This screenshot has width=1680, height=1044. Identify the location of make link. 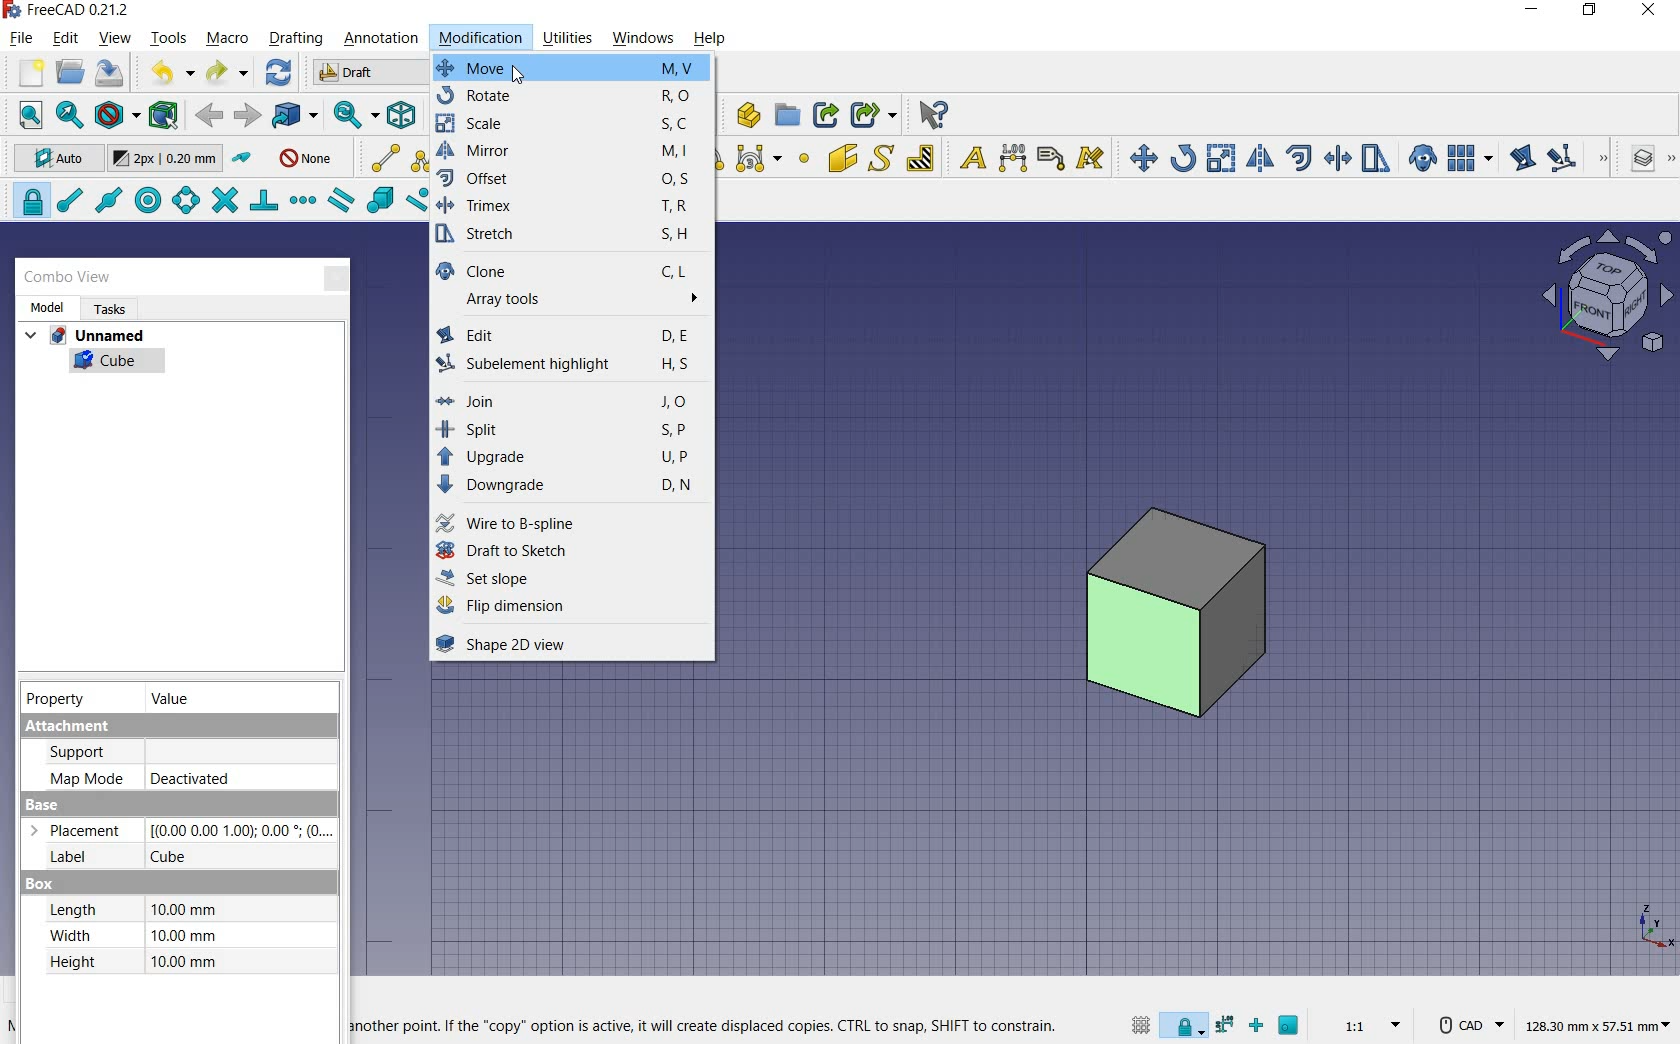
(826, 114).